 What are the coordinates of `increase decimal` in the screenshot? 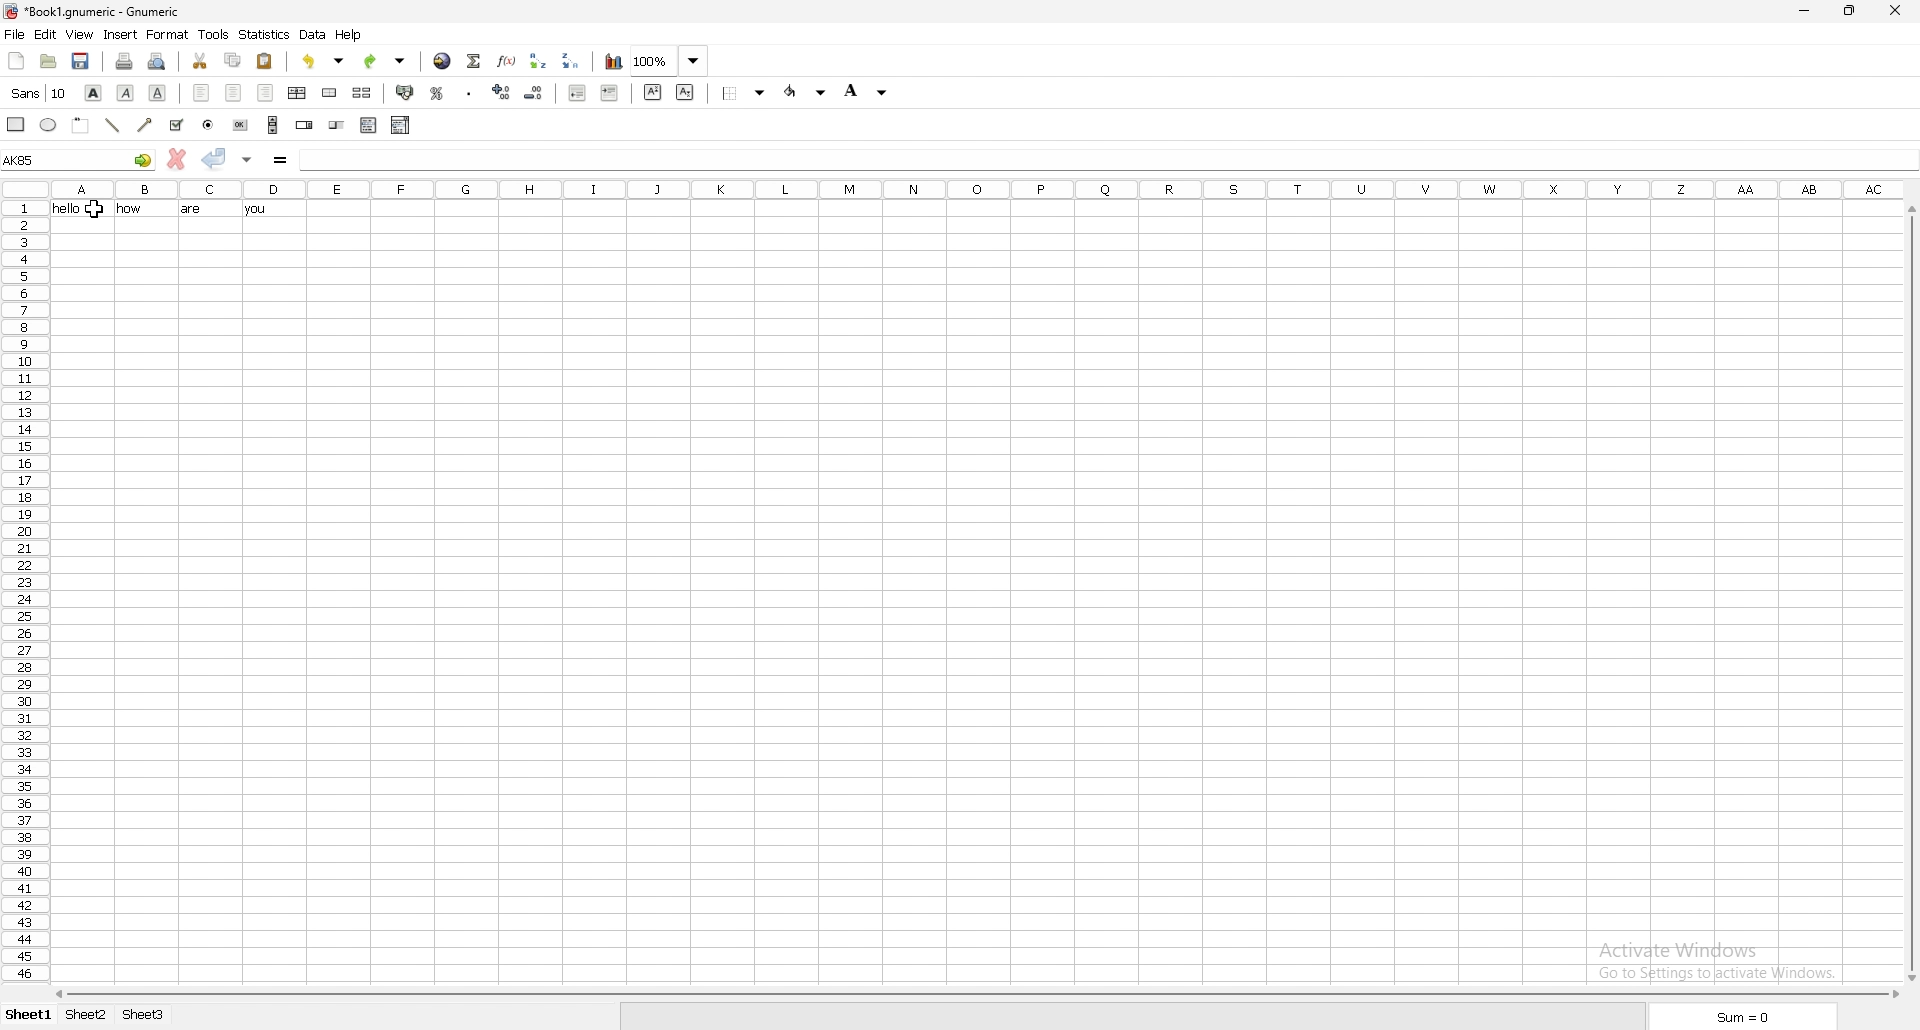 It's located at (503, 92).